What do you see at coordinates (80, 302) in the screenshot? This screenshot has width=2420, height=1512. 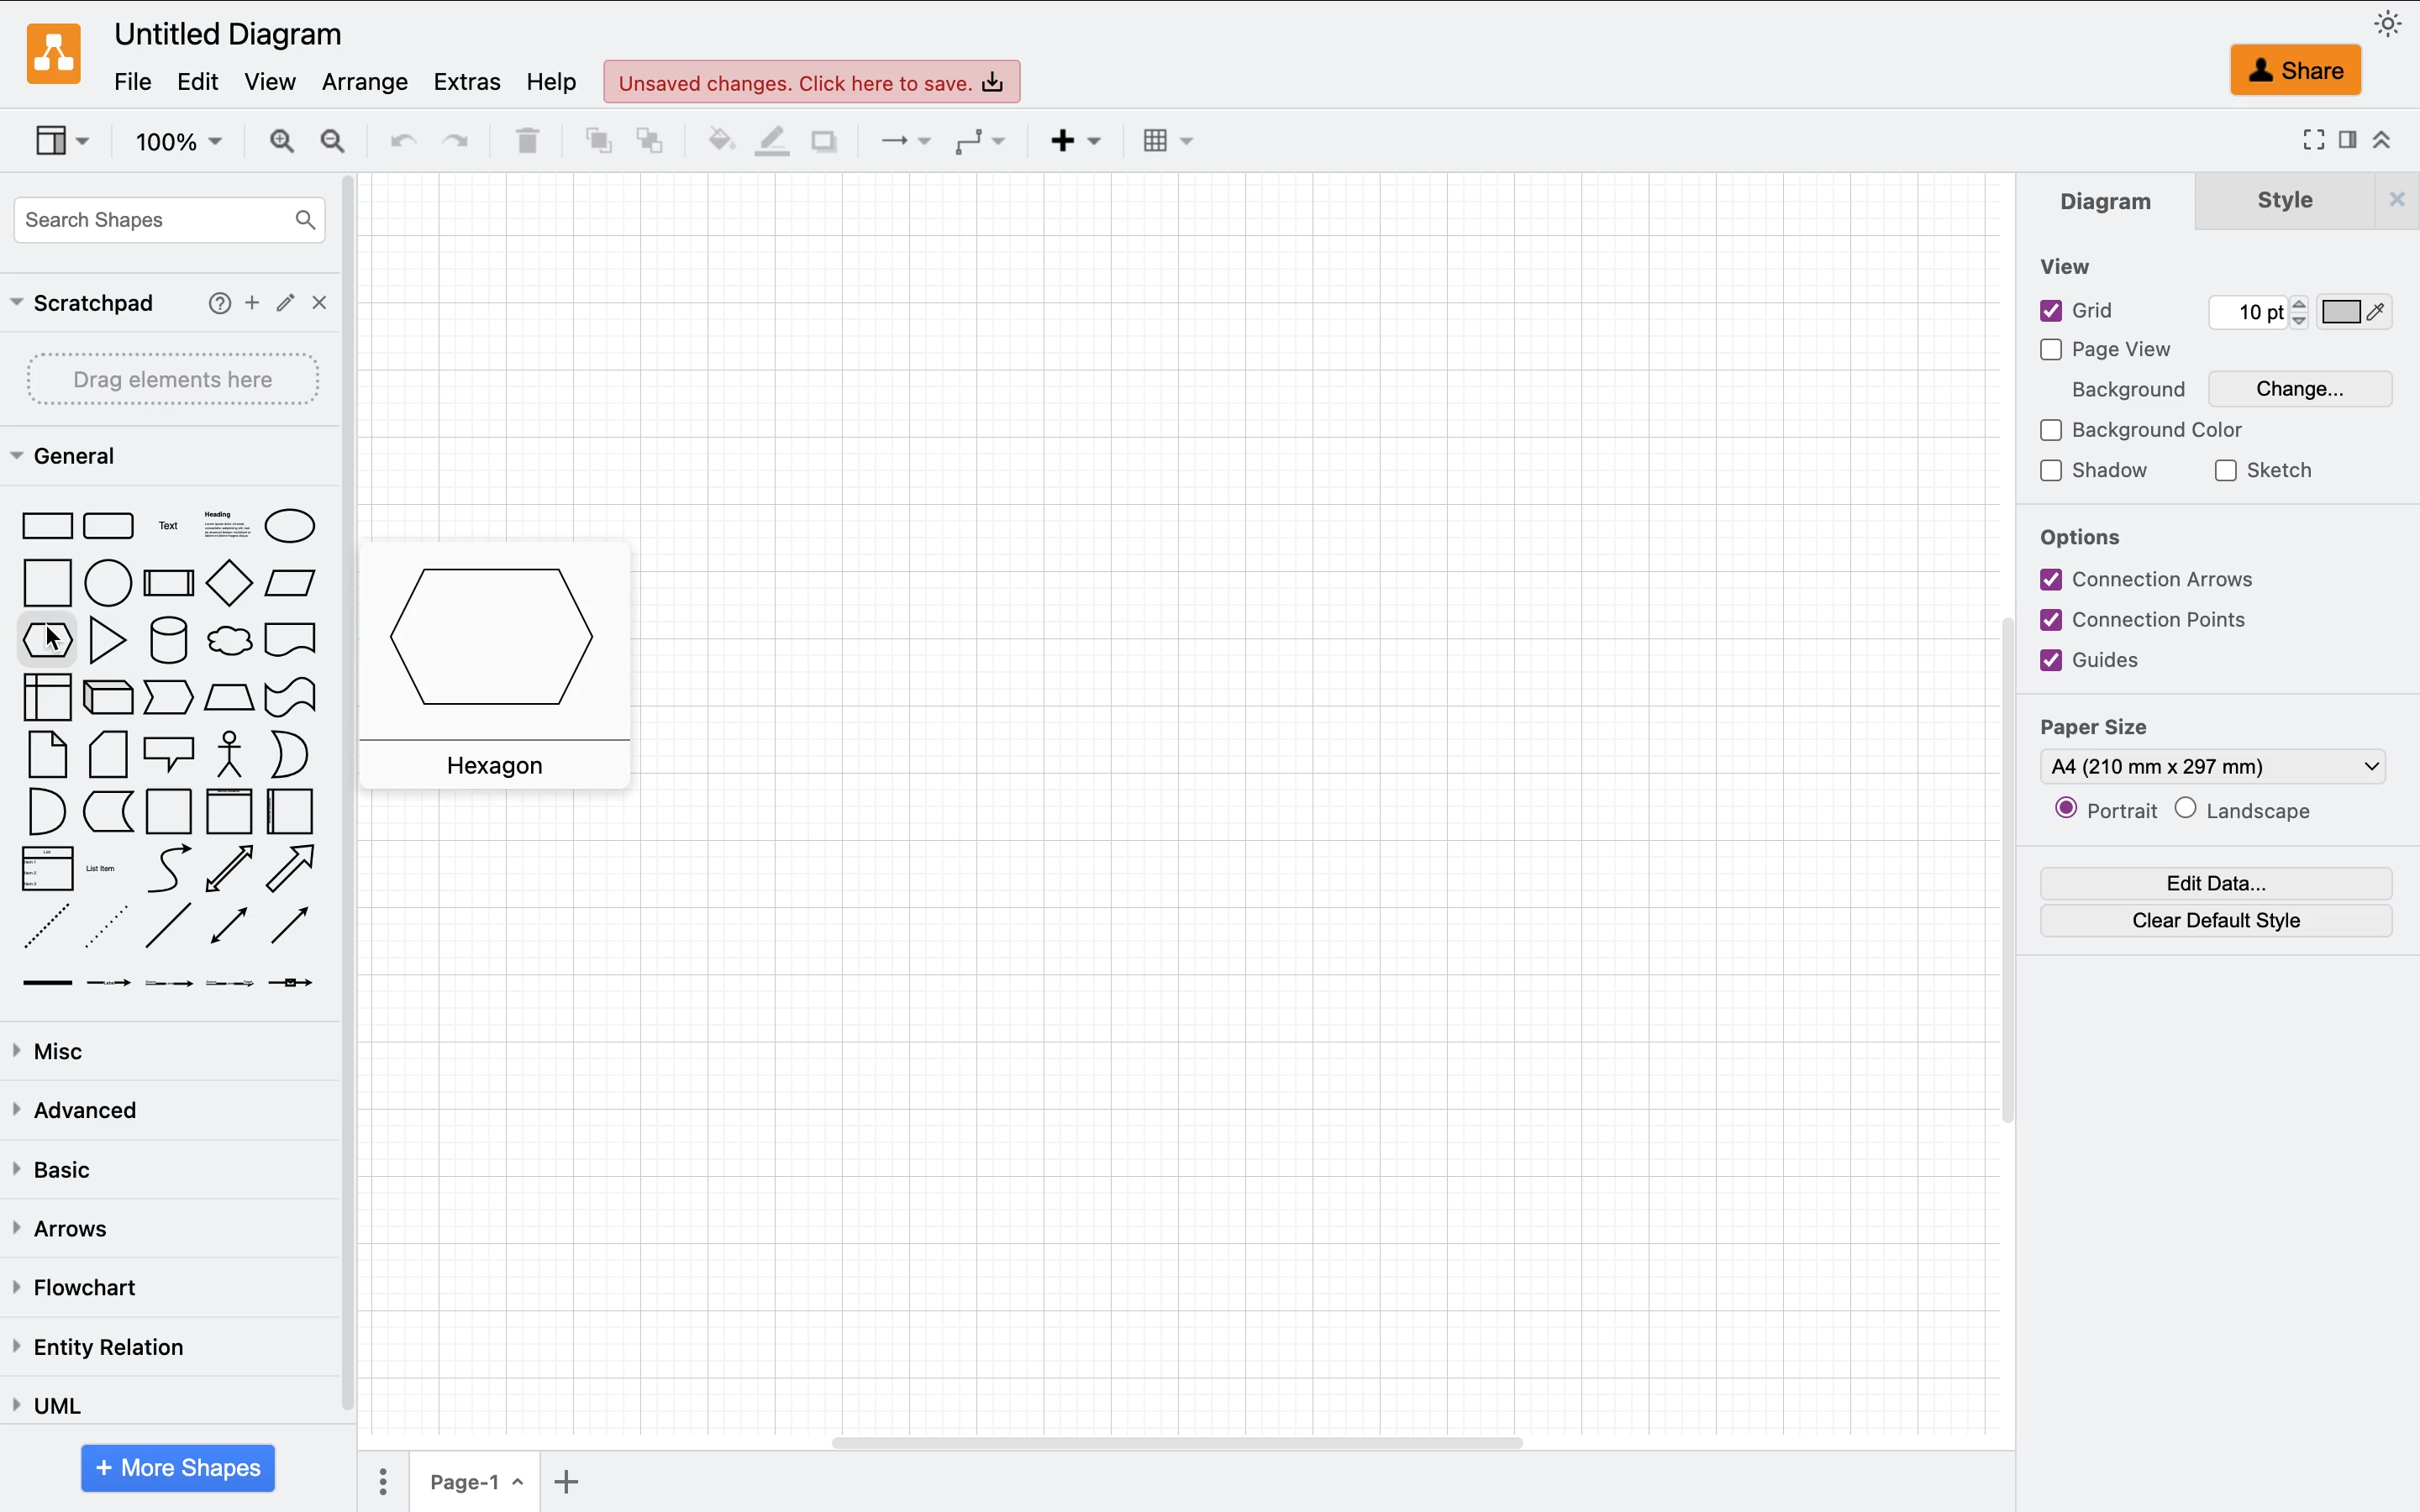 I see `scratchpad` at bounding box center [80, 302].